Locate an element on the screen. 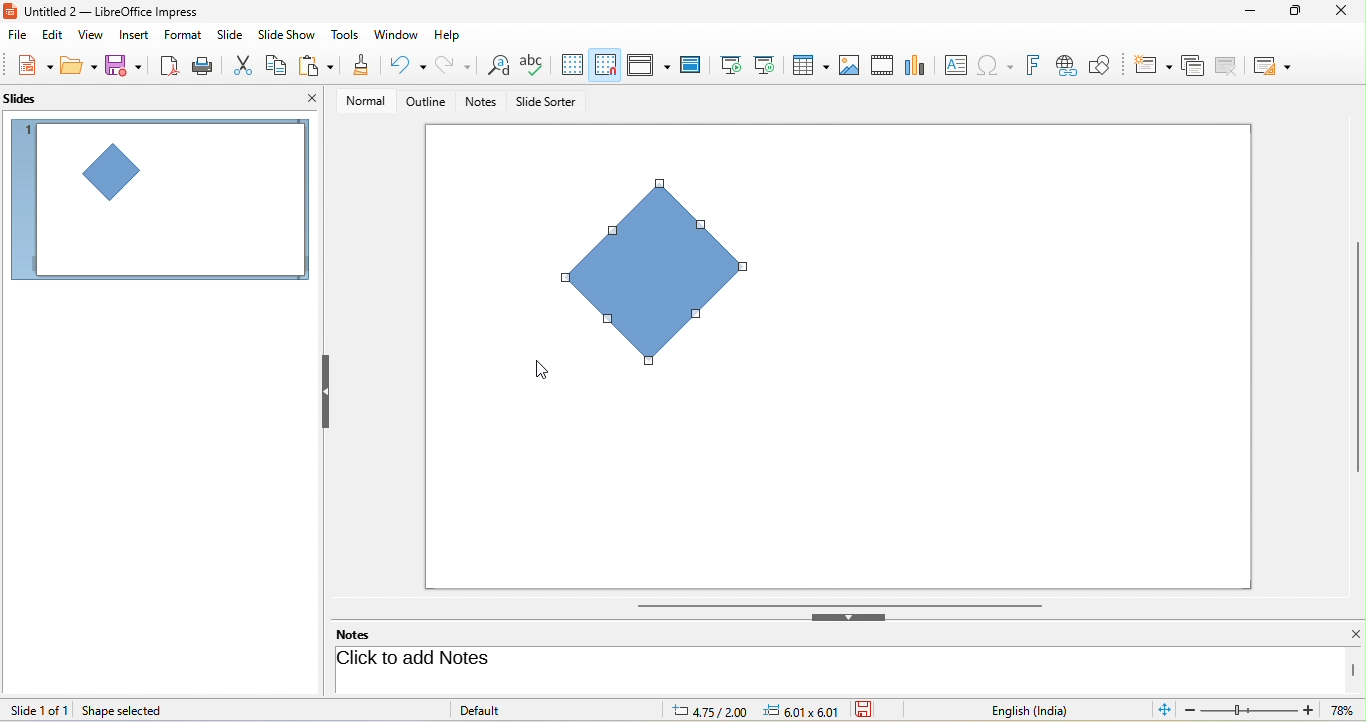  display view is located at coordinates (648, 64).